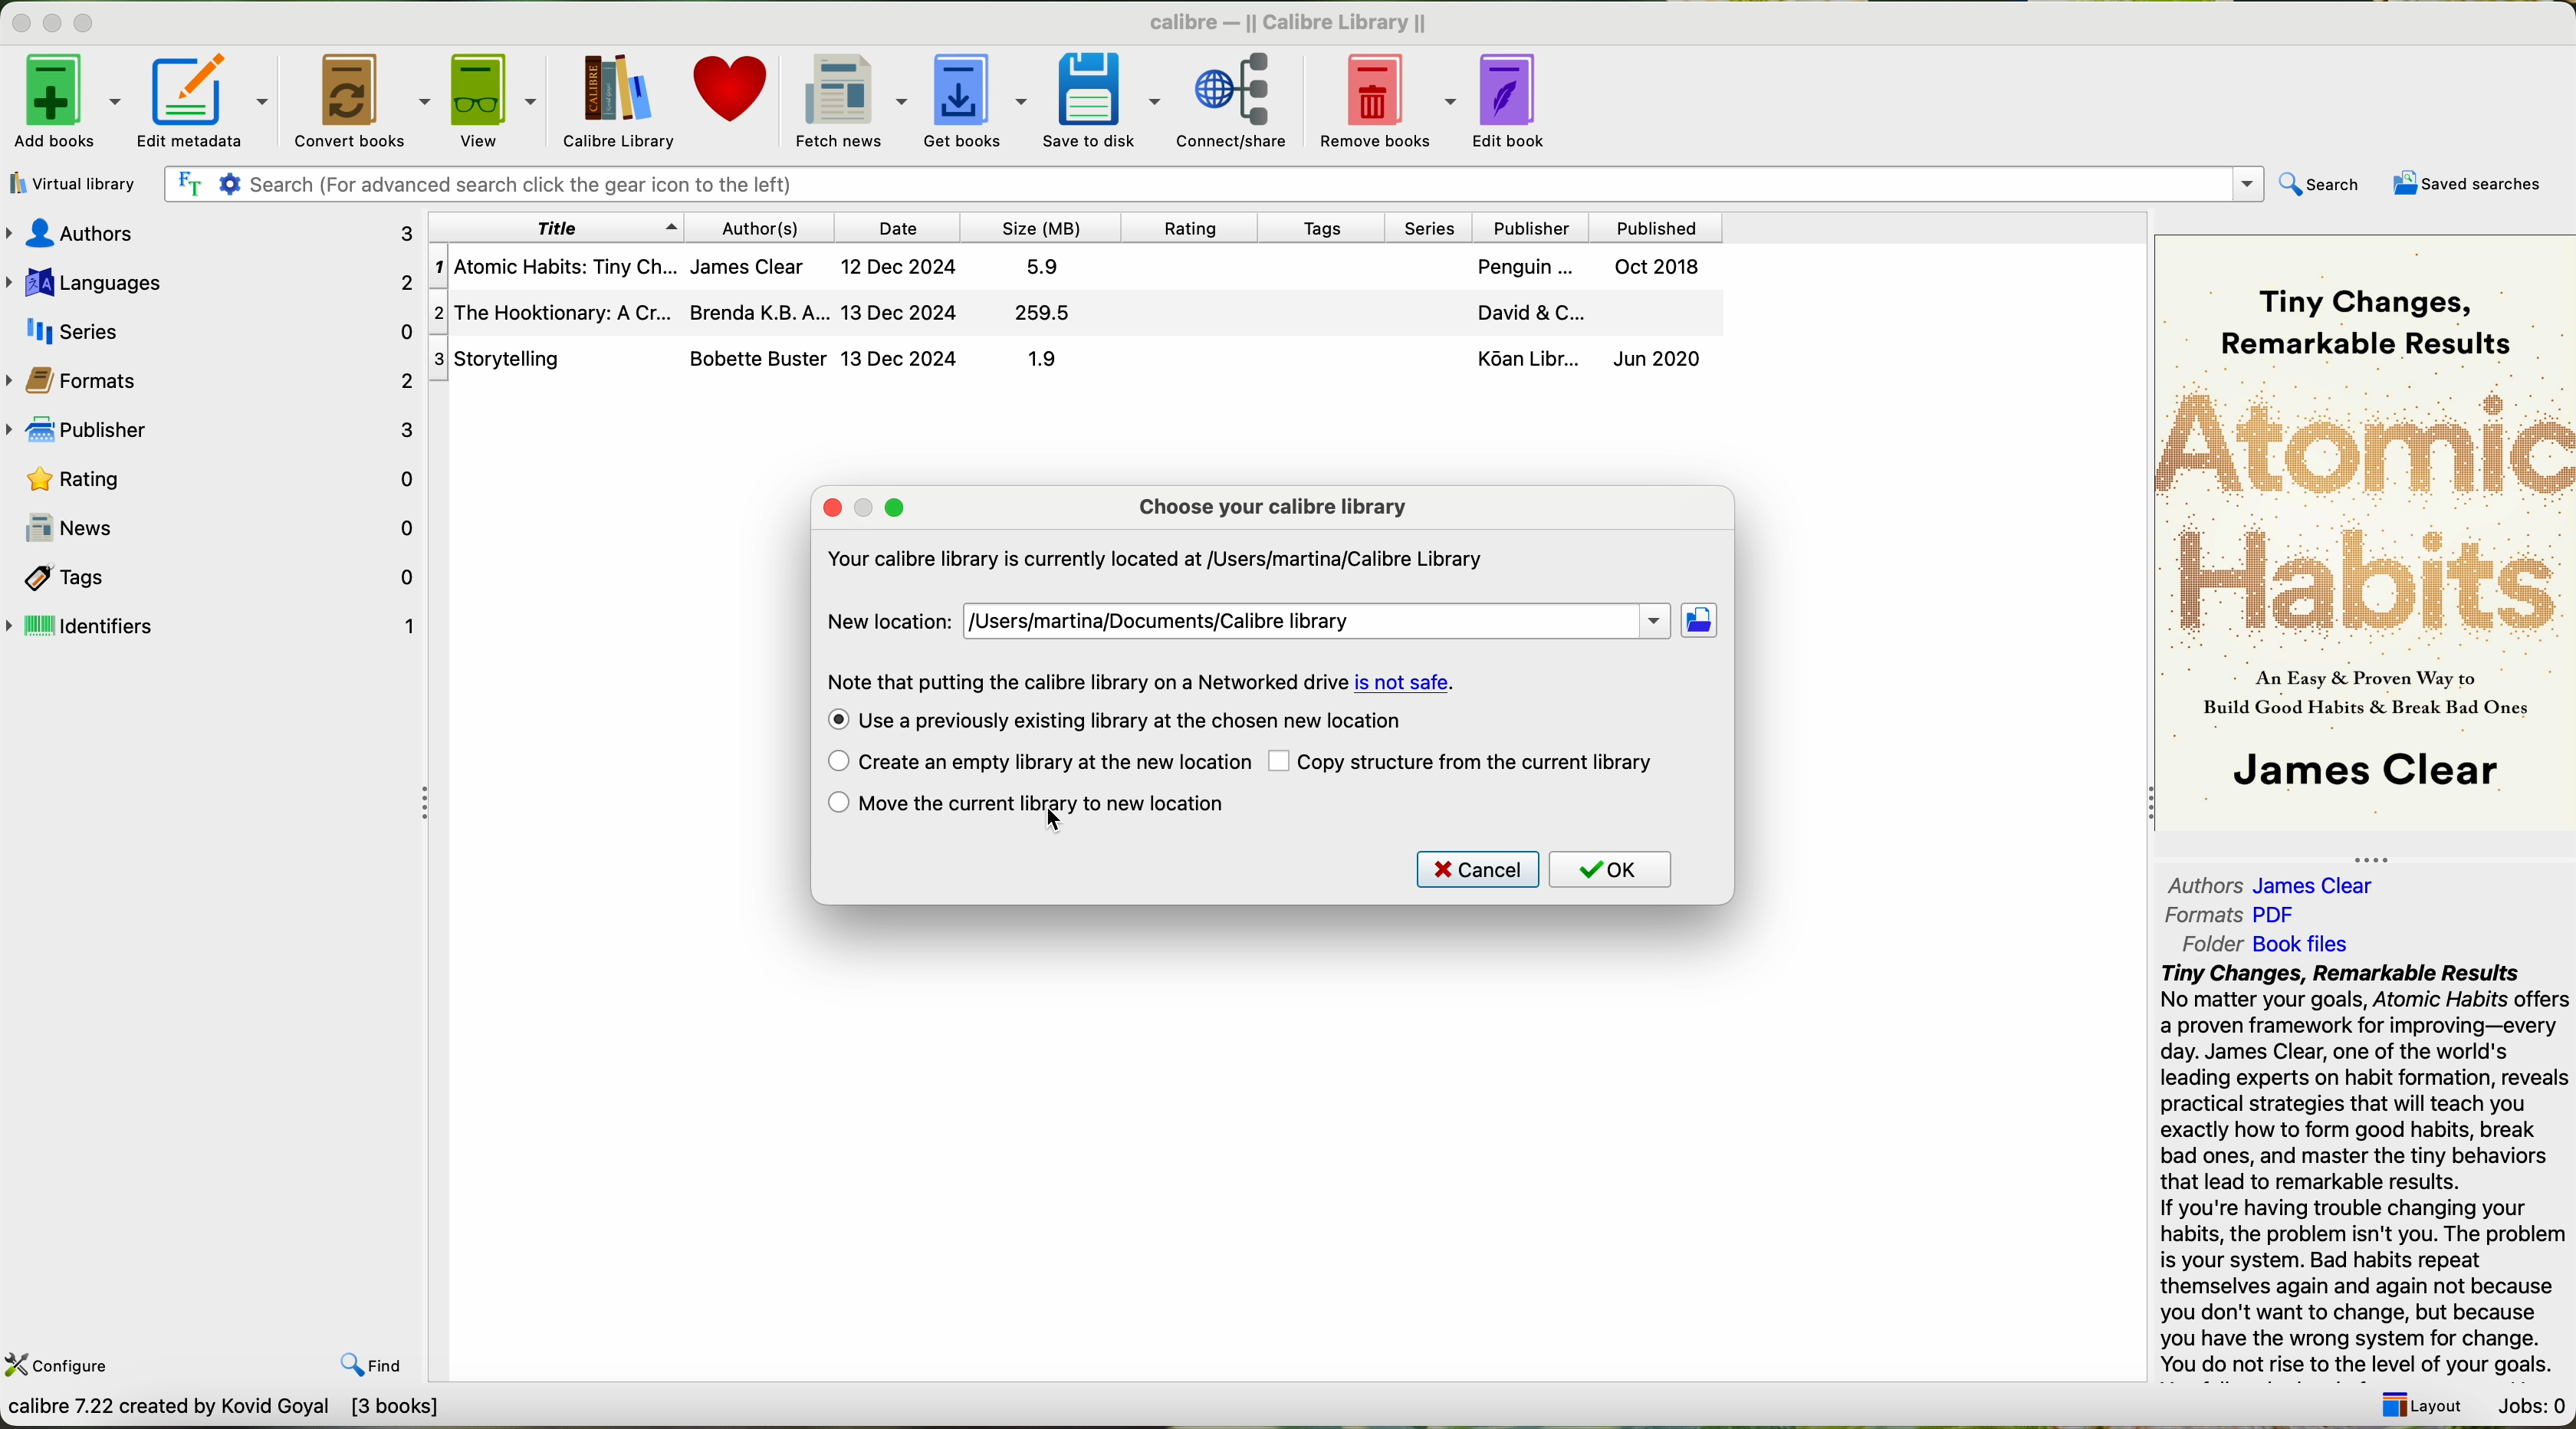 This screenshot has width=2576, height=1429. Describe the element at coordinates (2428, 1409) in the screenshot. I see `layout` at that location.